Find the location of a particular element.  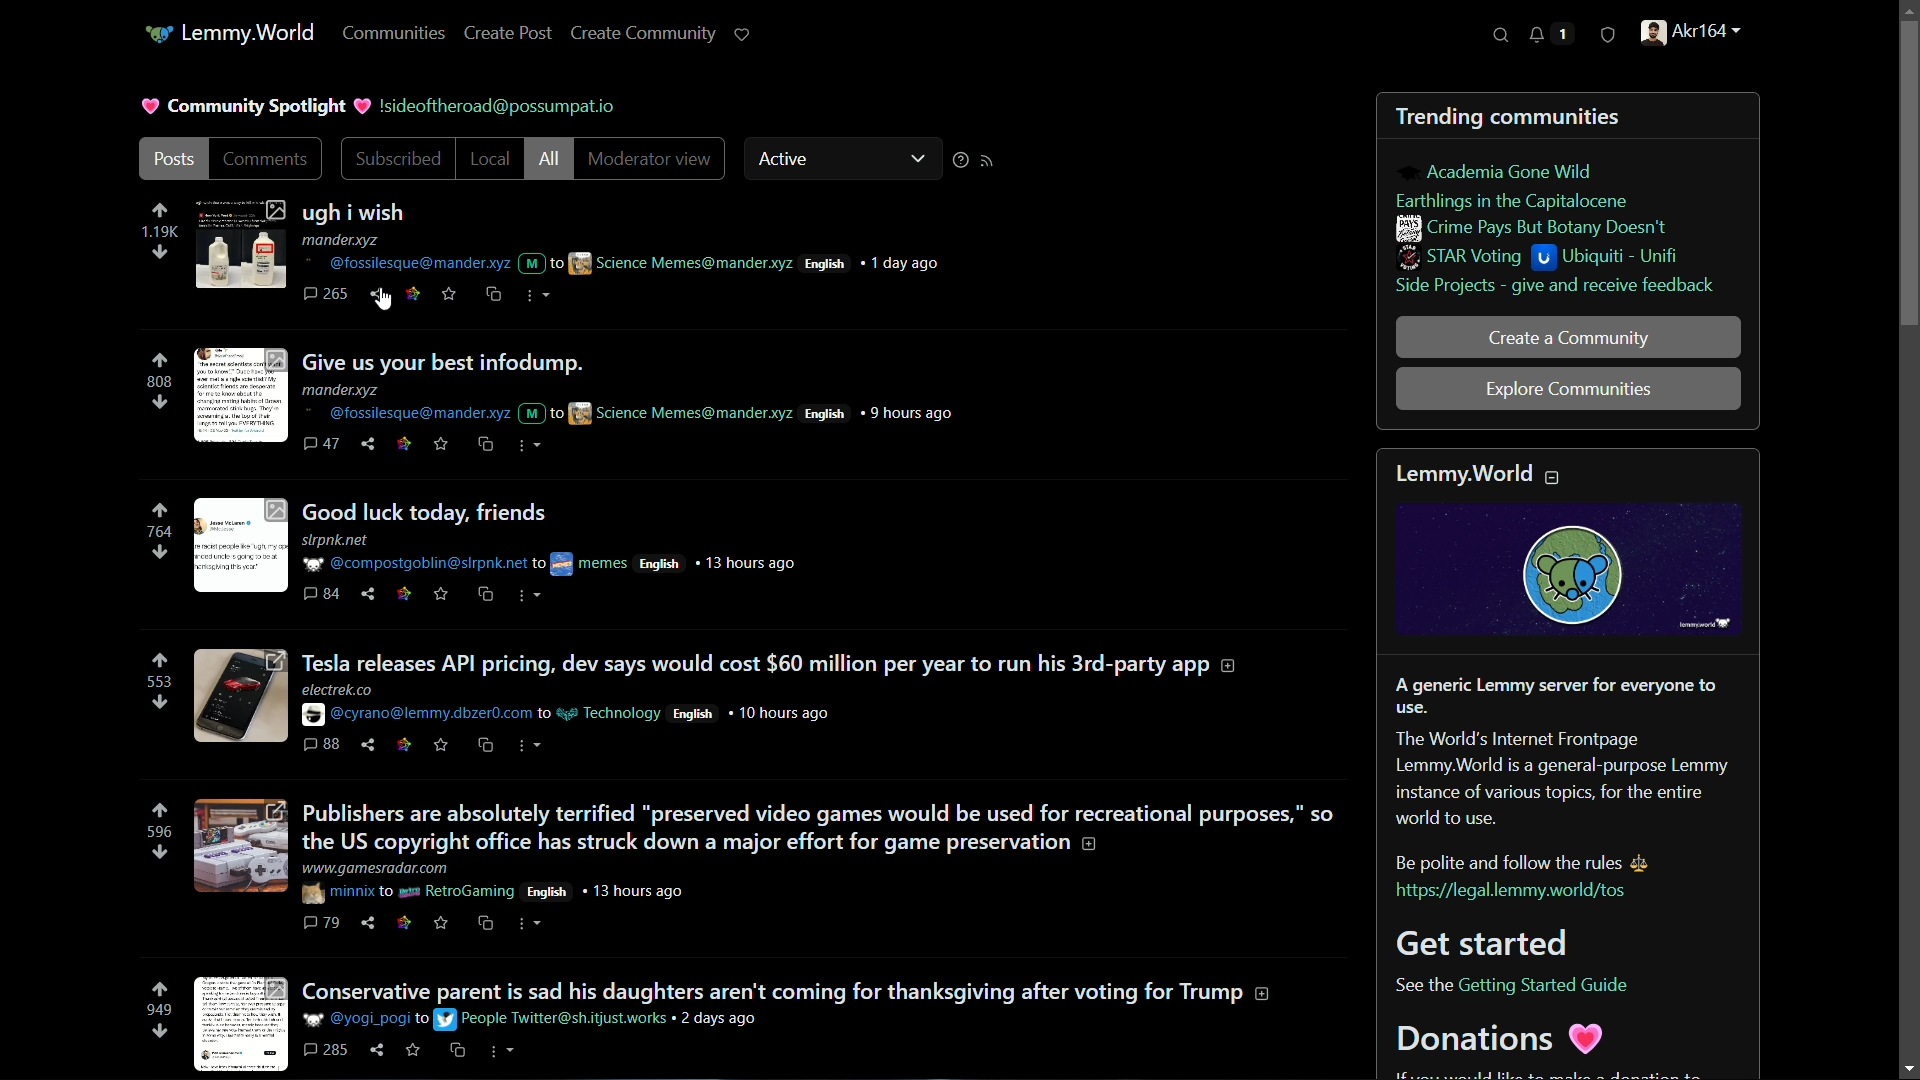

lemmy.world is located at coordinates (1464, 472).